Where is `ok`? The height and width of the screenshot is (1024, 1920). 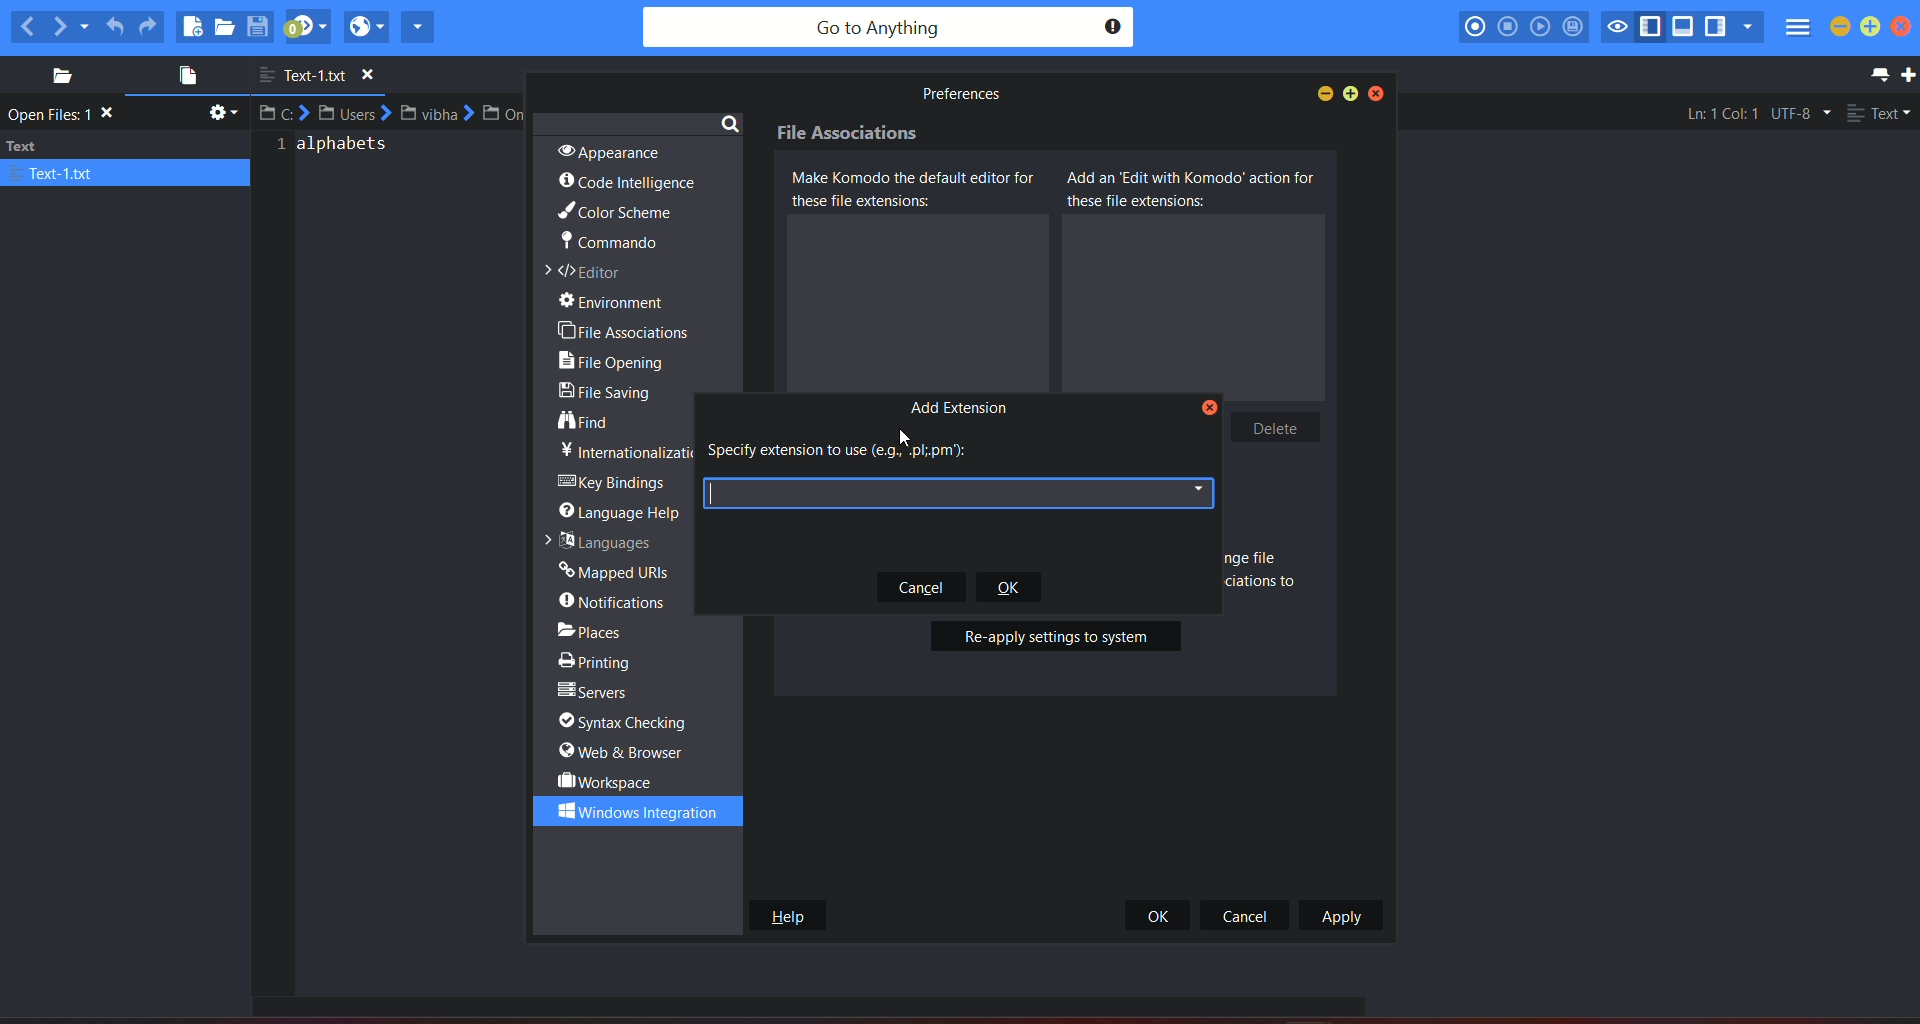 ok is located at coordinates (1160, 915).